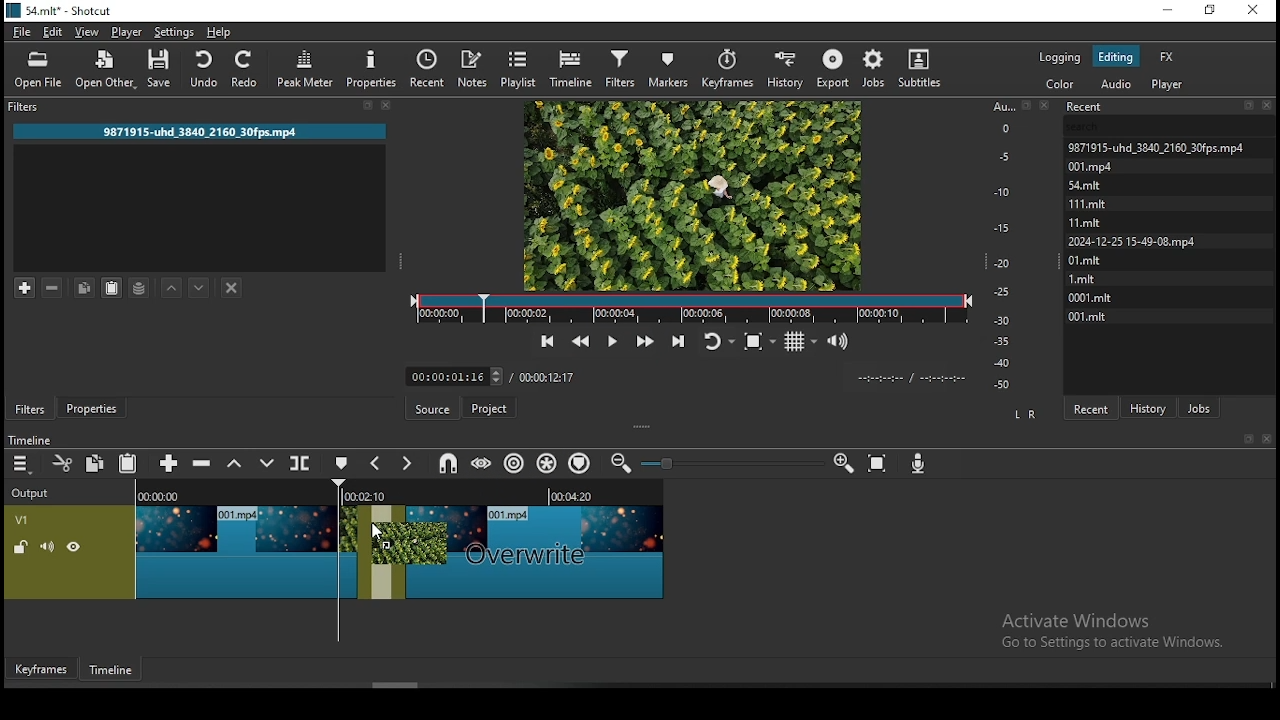 Image resolution: width=1280 pixels, height=720 pixels. I want to click on close window, so click(1251, 11).